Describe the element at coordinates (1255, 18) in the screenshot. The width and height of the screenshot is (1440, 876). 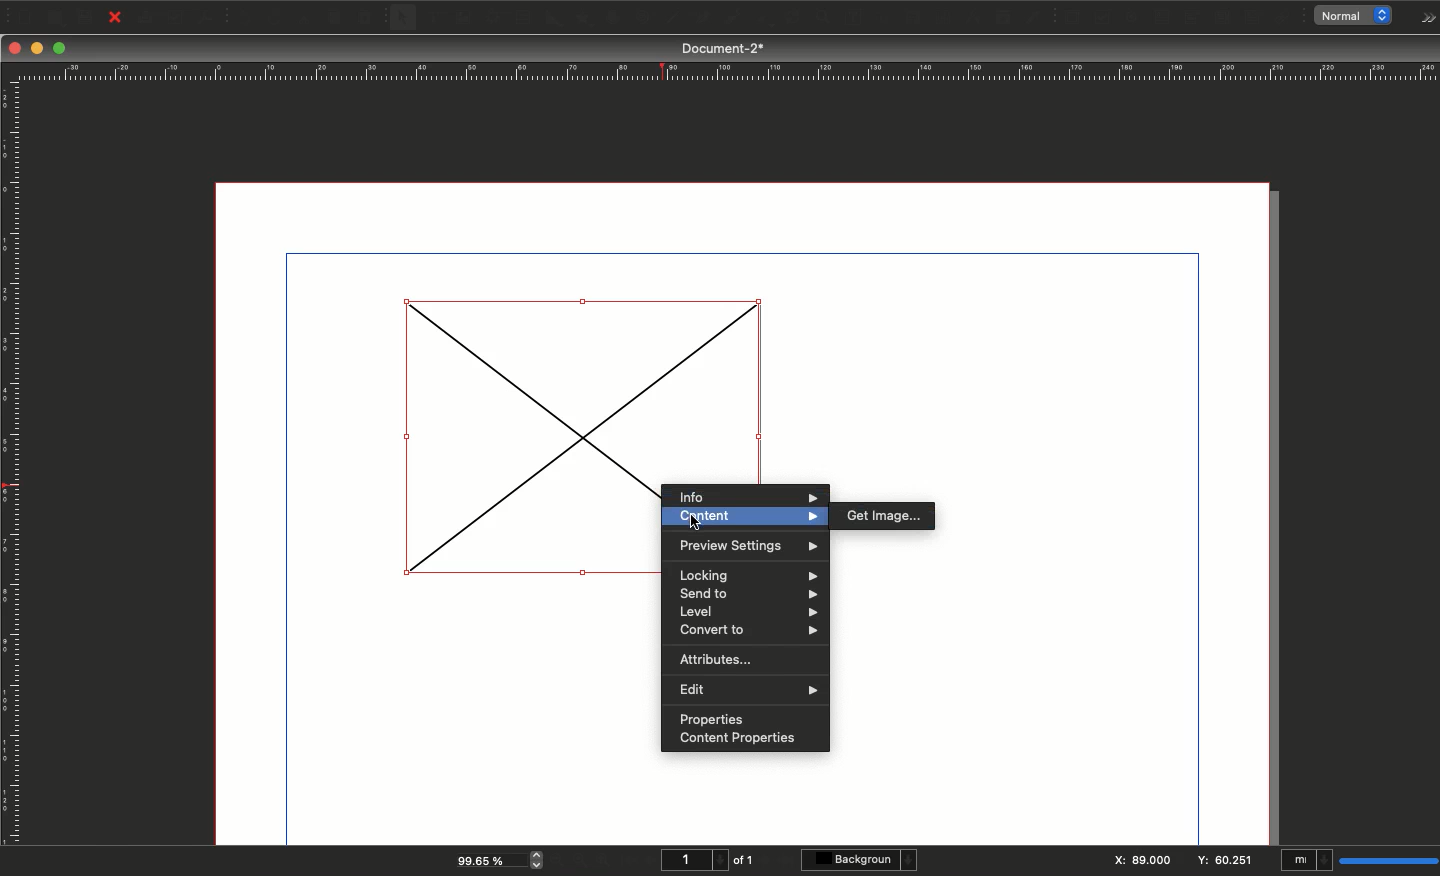
I see `Text annotation` at that location.